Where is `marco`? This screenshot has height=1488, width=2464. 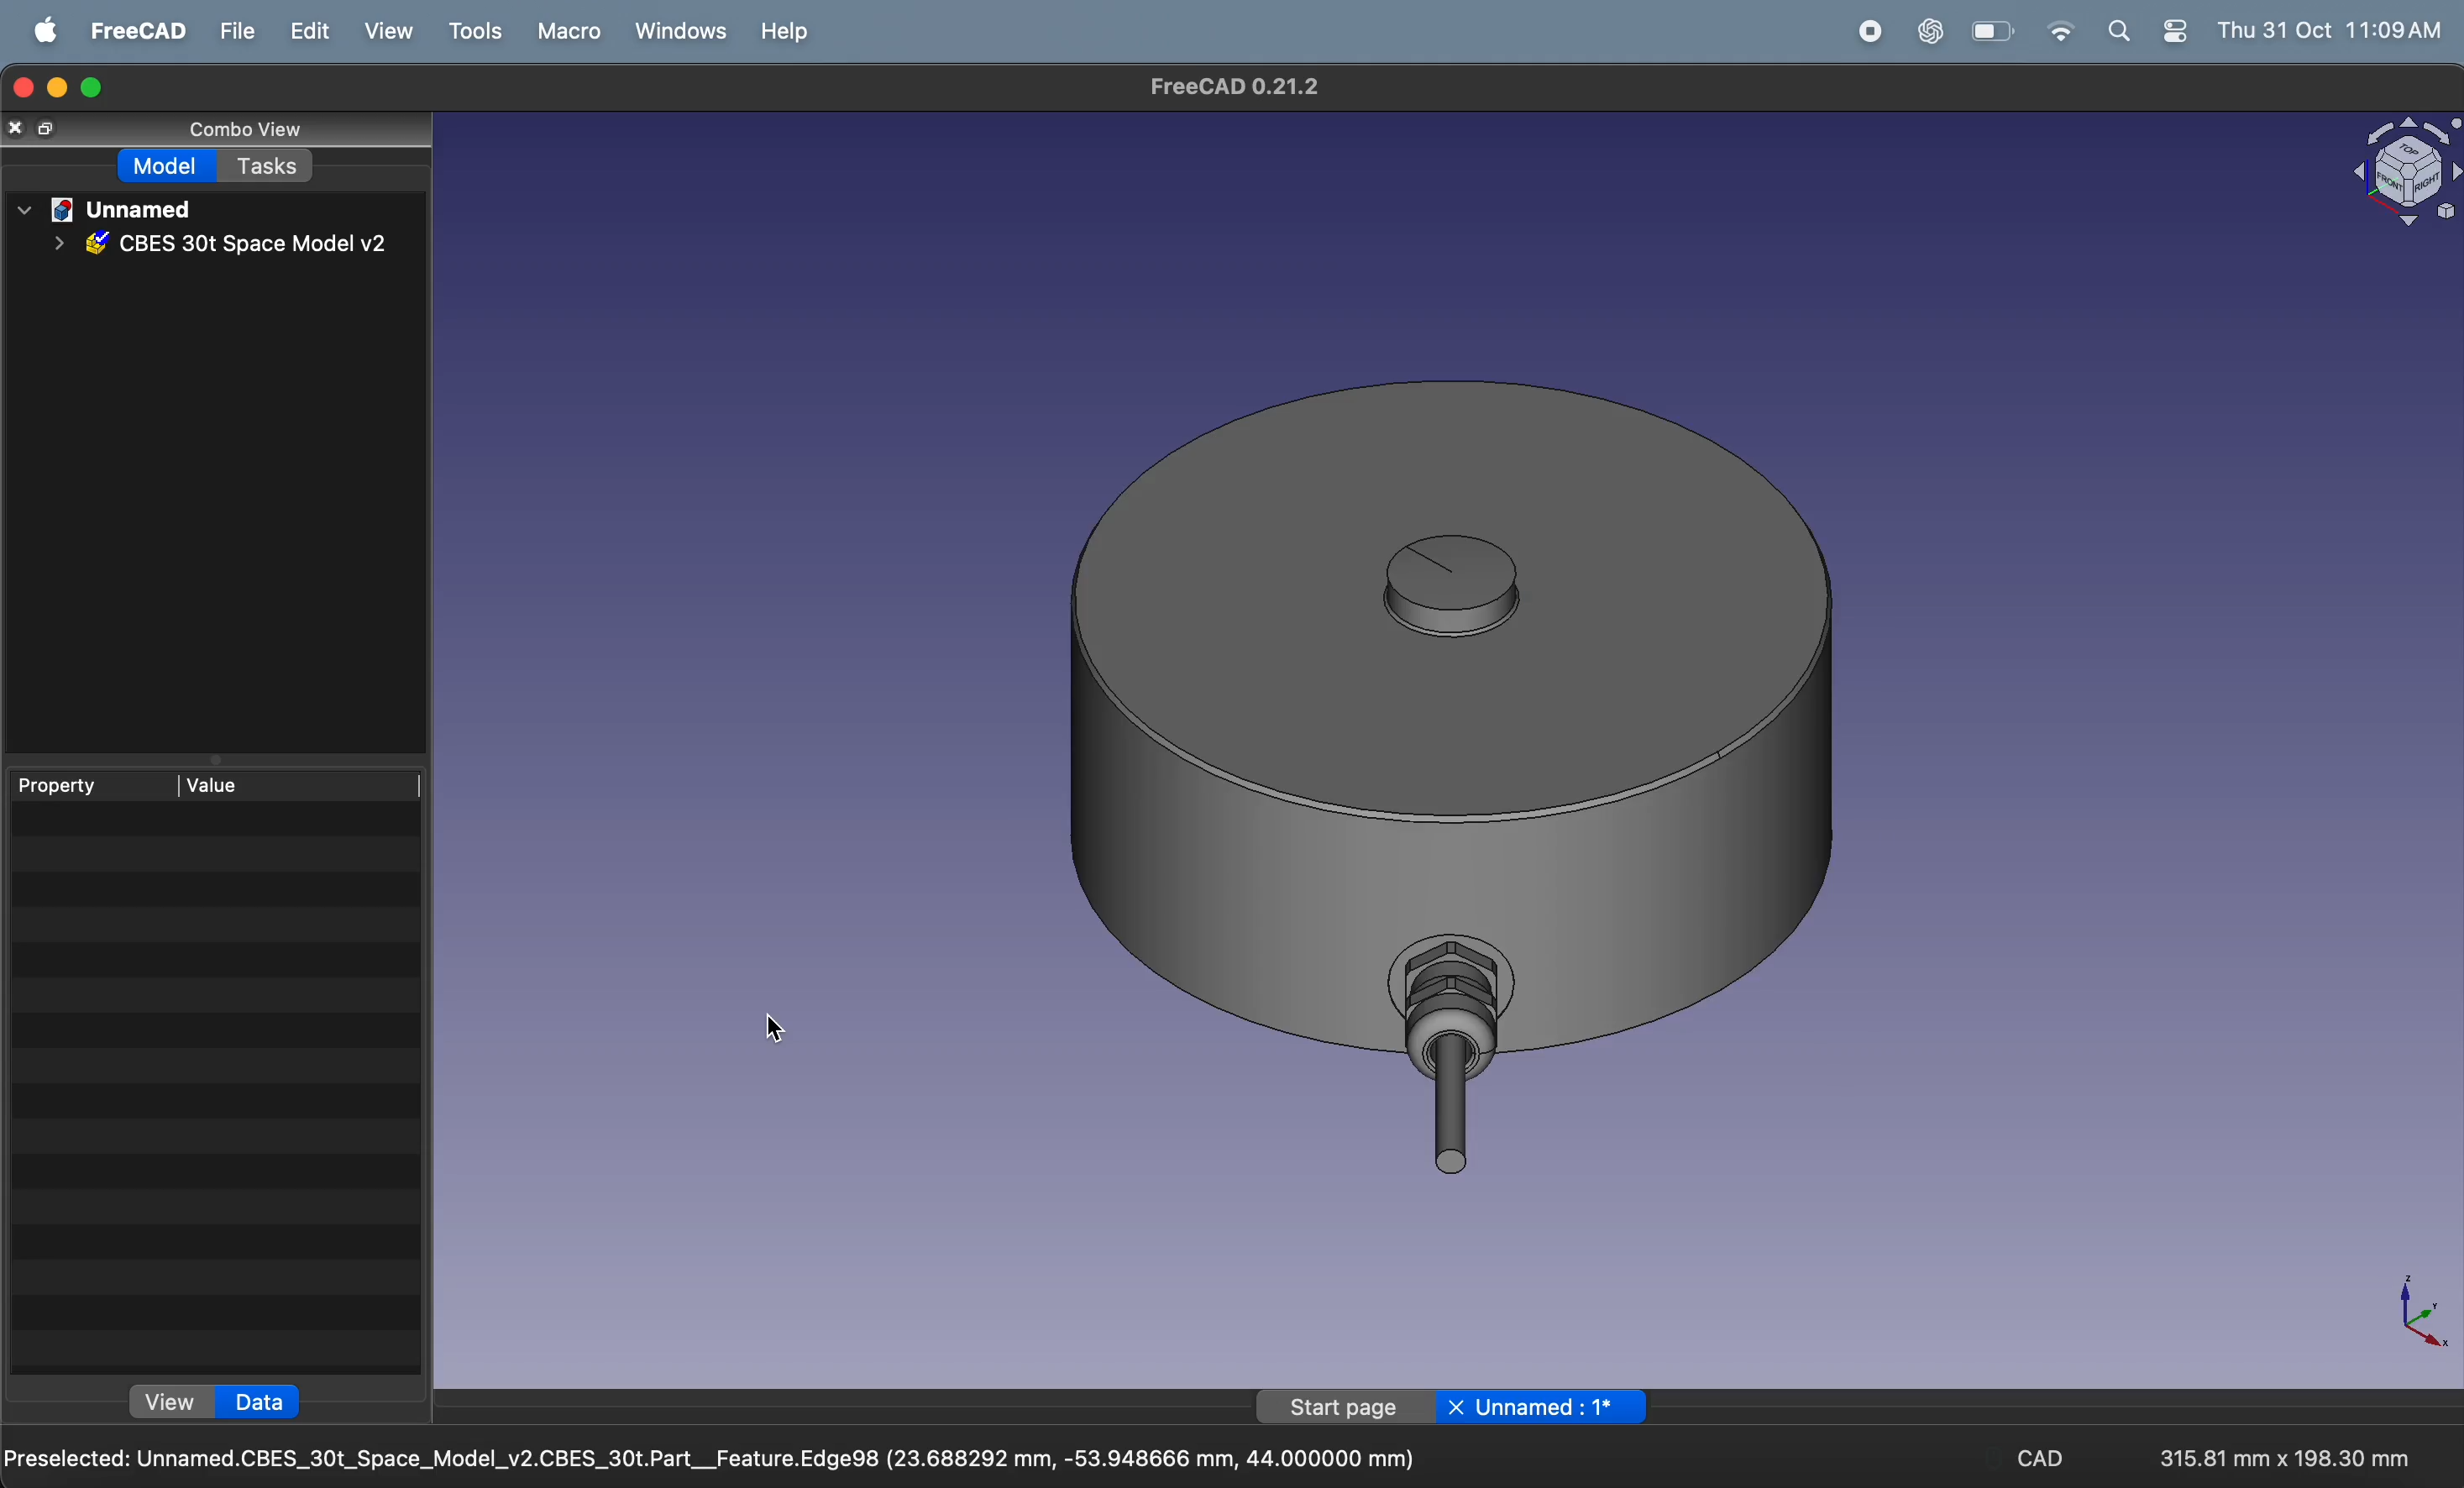 marco is located at coordinates (576, 32).